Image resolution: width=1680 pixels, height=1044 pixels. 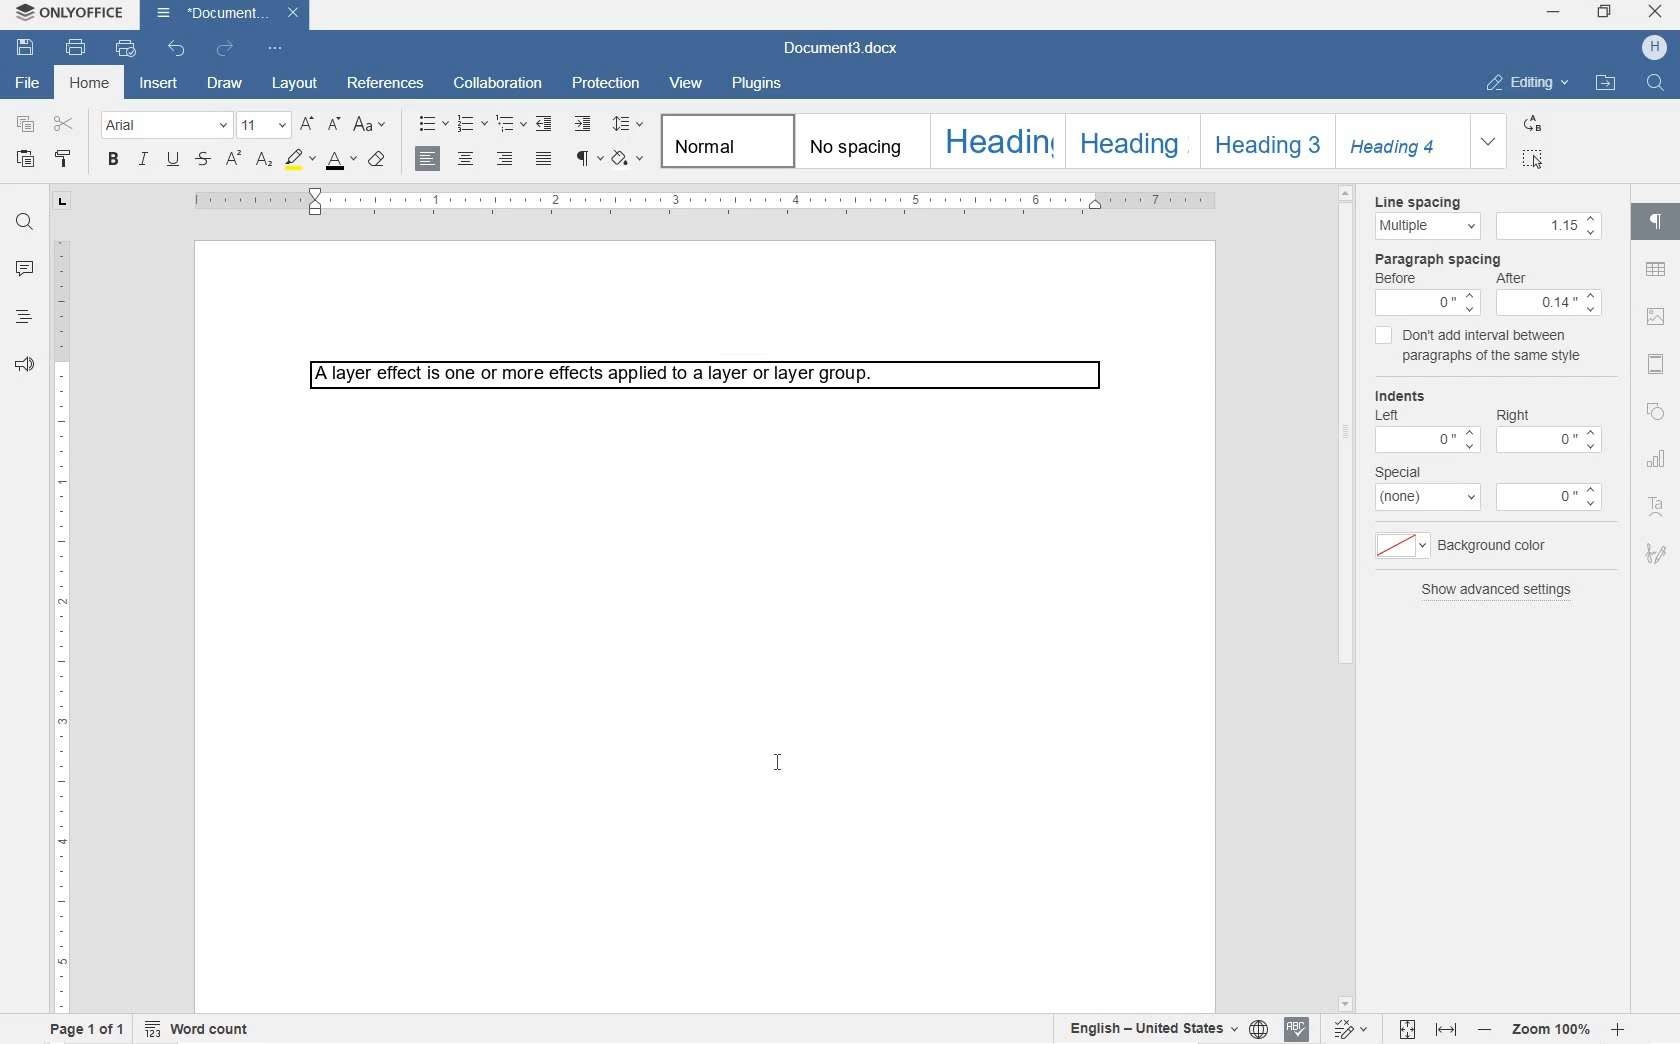 I want to click on COMMENTS, so click(x=22, y=270).